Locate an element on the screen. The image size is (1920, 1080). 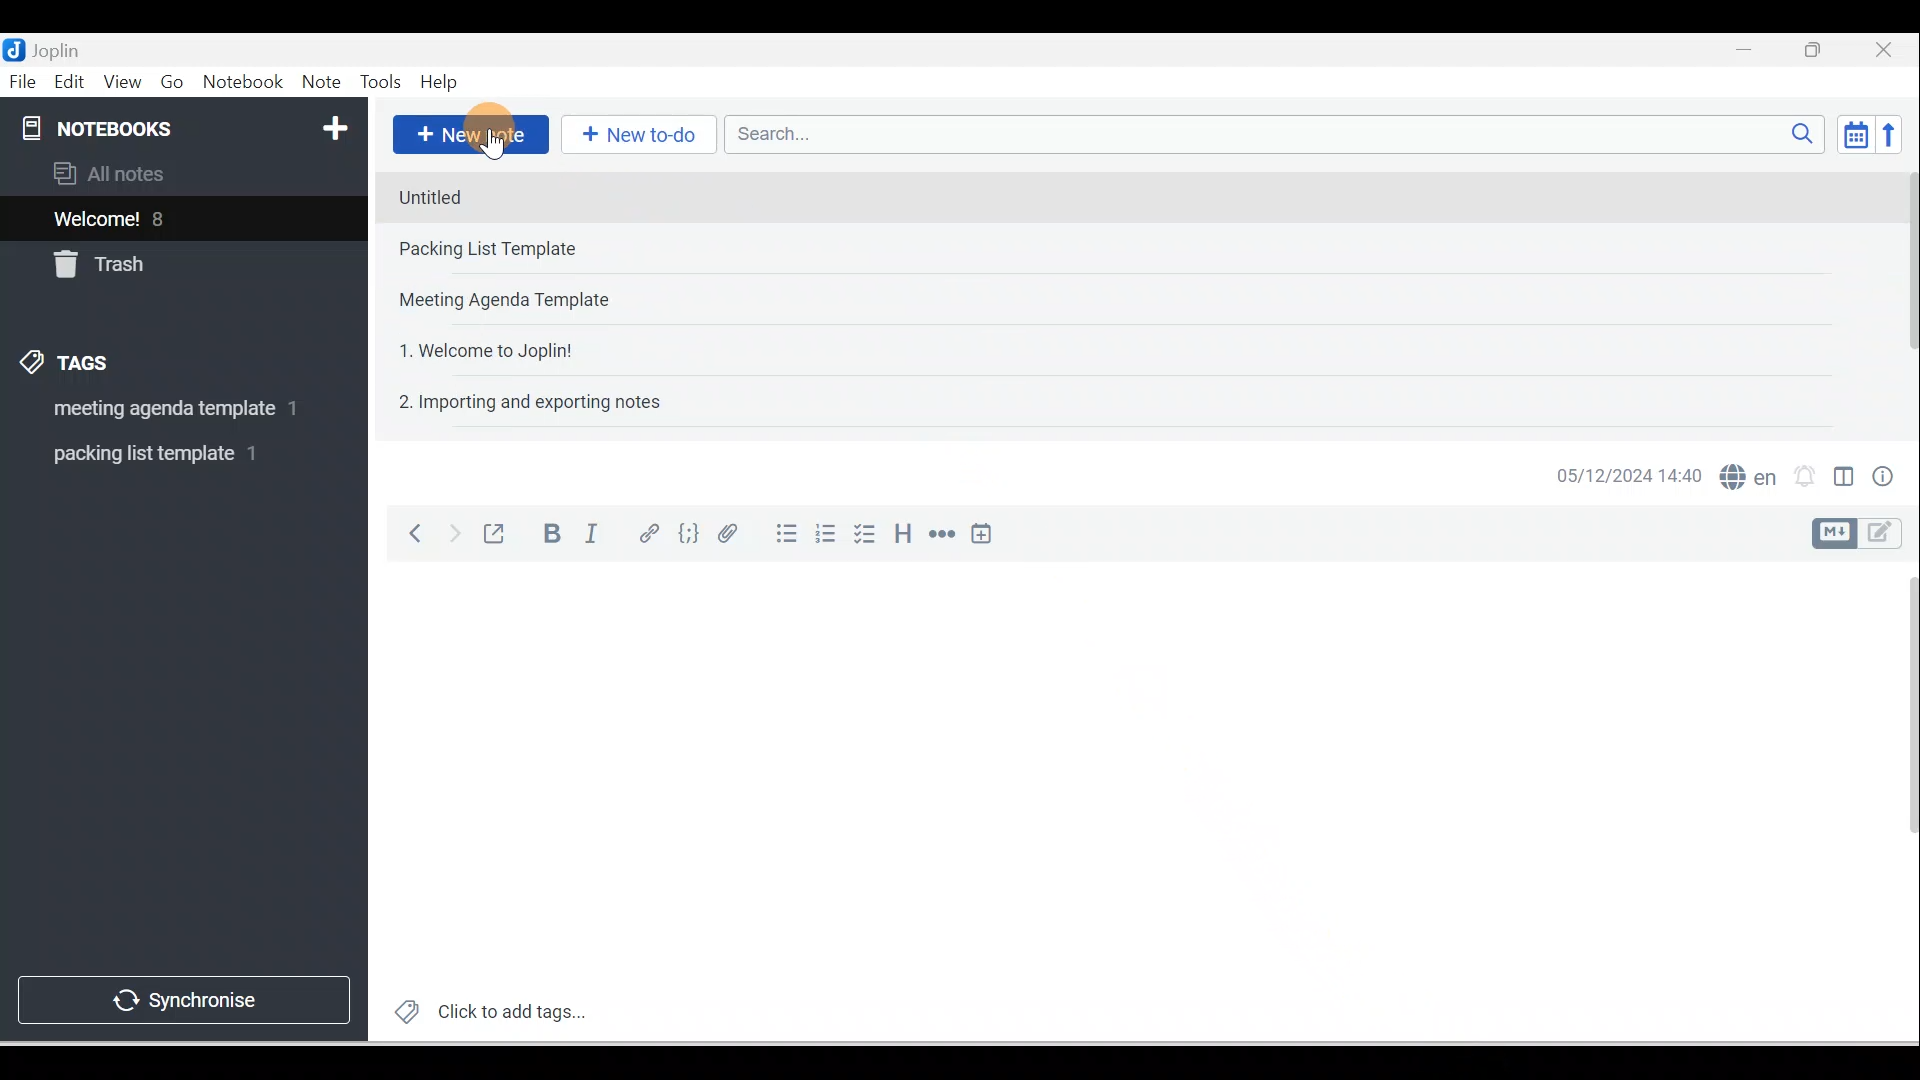
Edit is located at coordinates (71, 83).